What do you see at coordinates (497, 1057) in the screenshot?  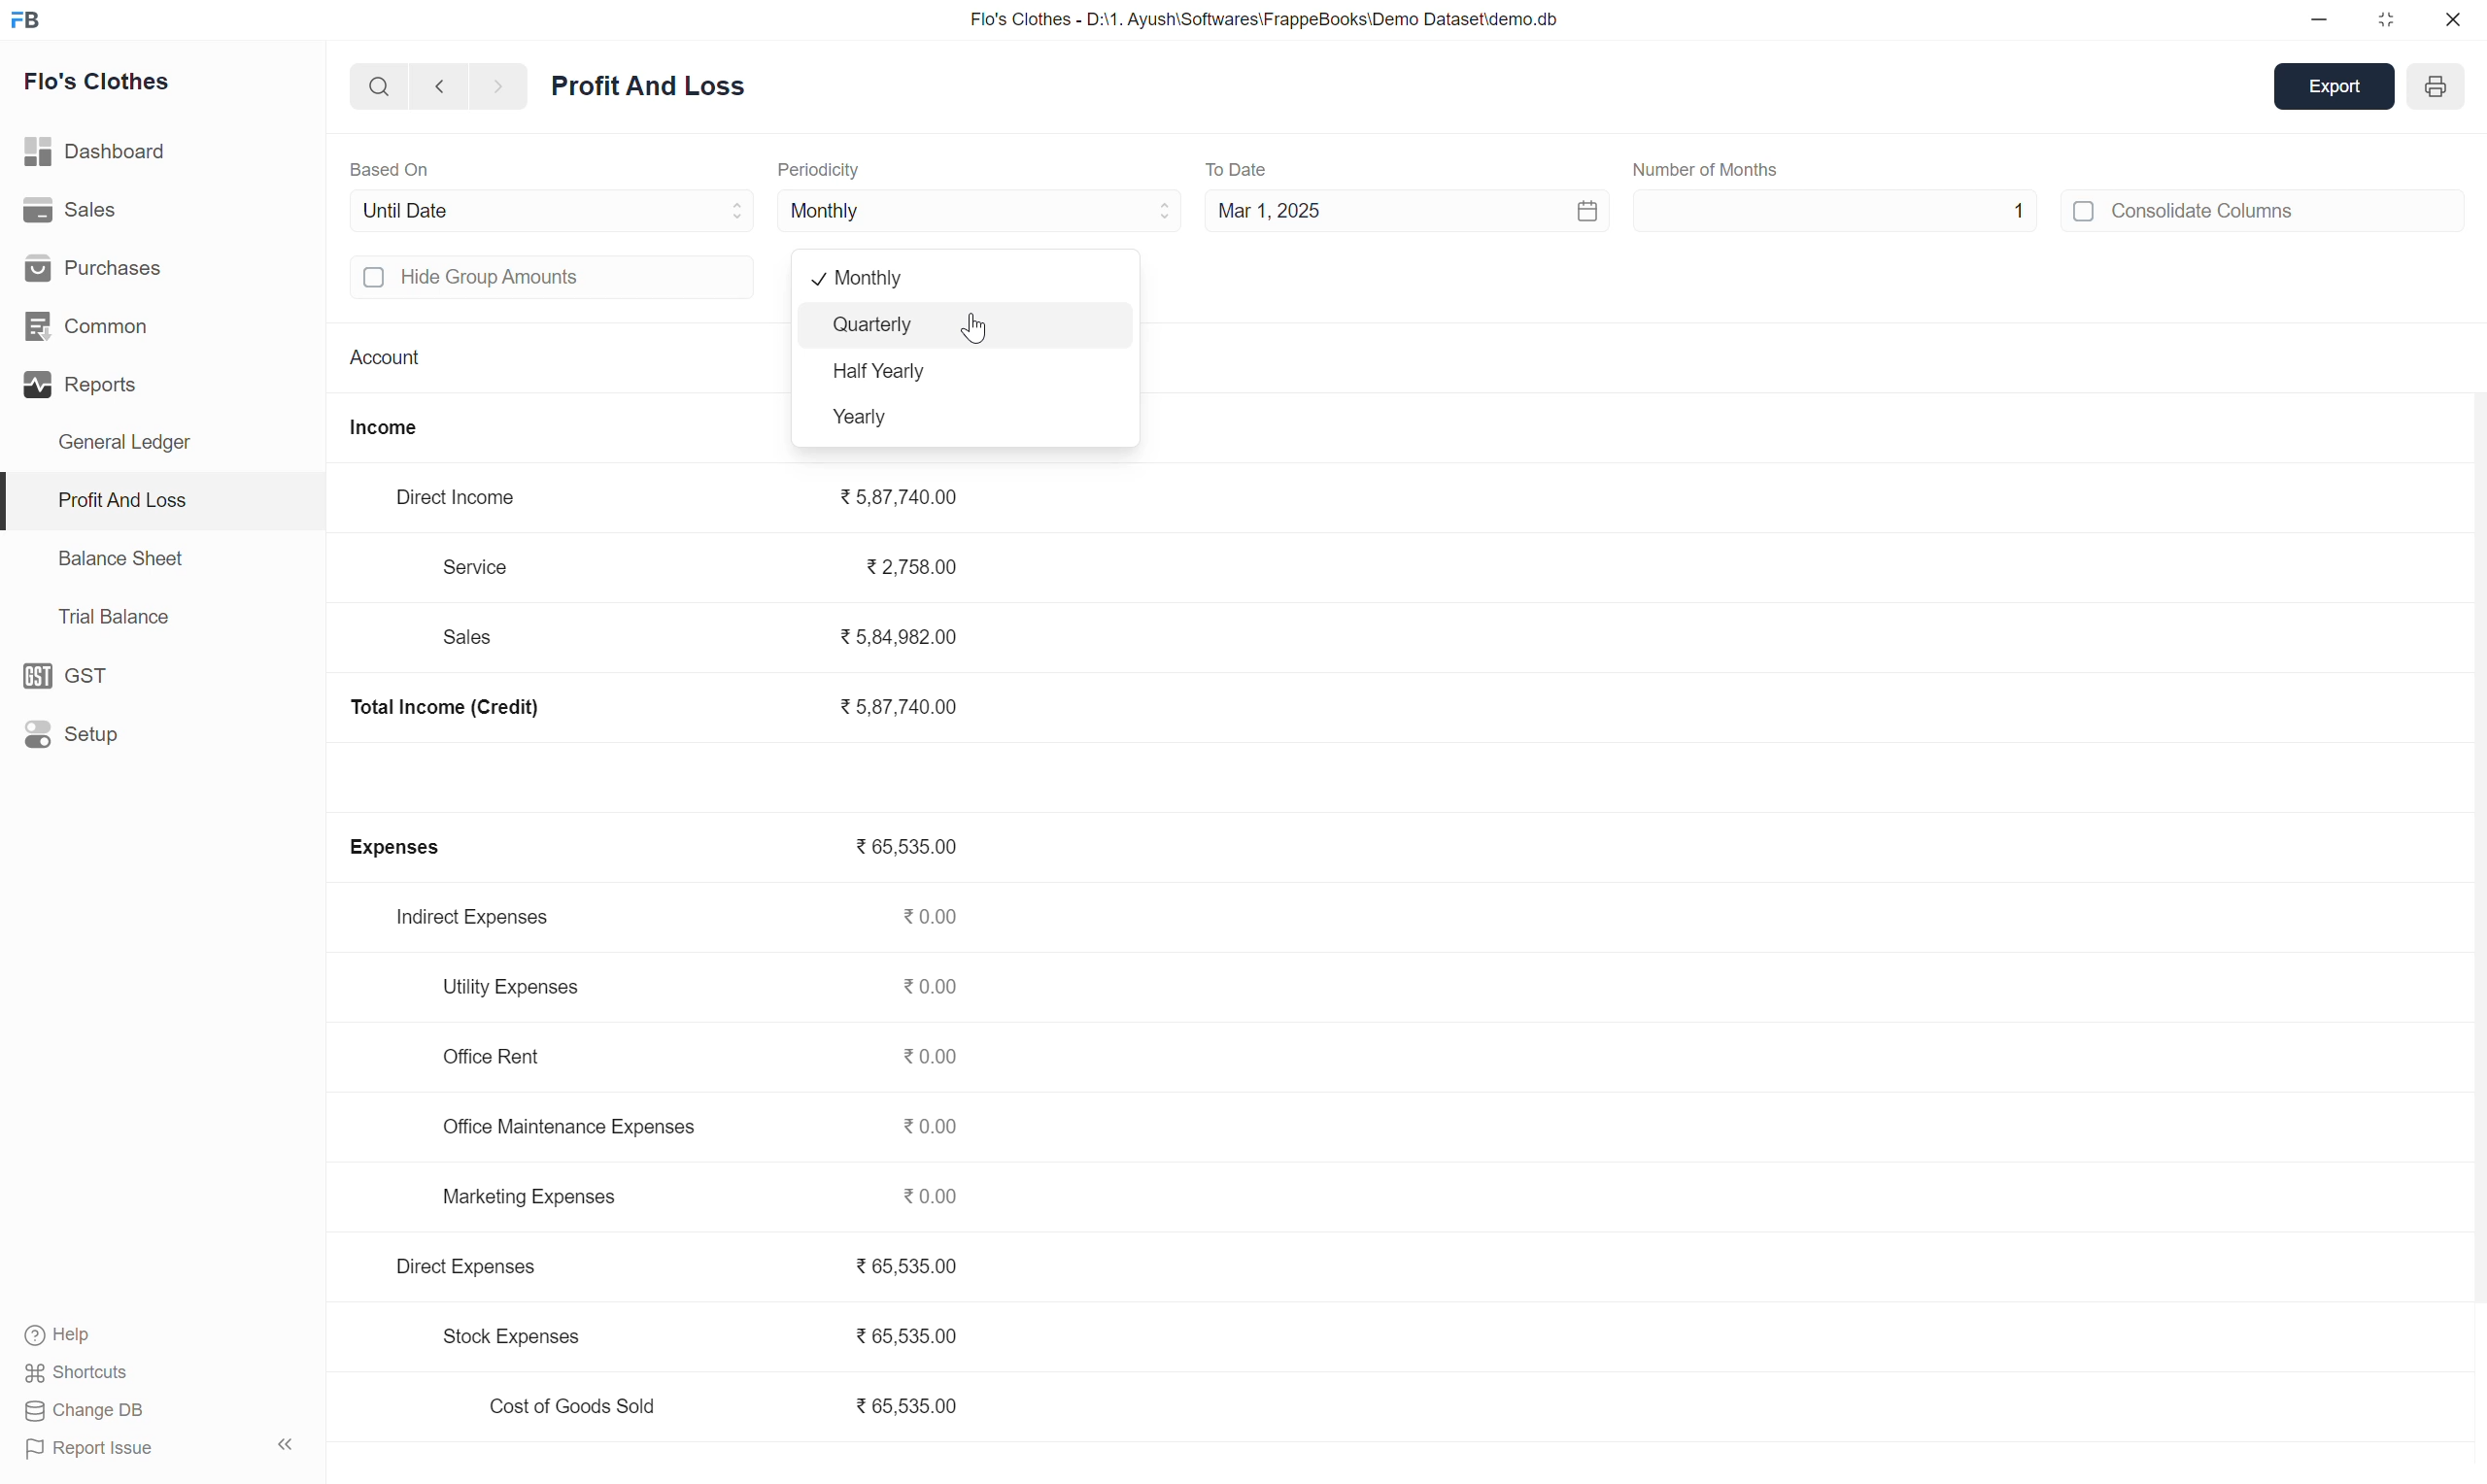 I see `Office Rent` at bounding box center [497, 1057].